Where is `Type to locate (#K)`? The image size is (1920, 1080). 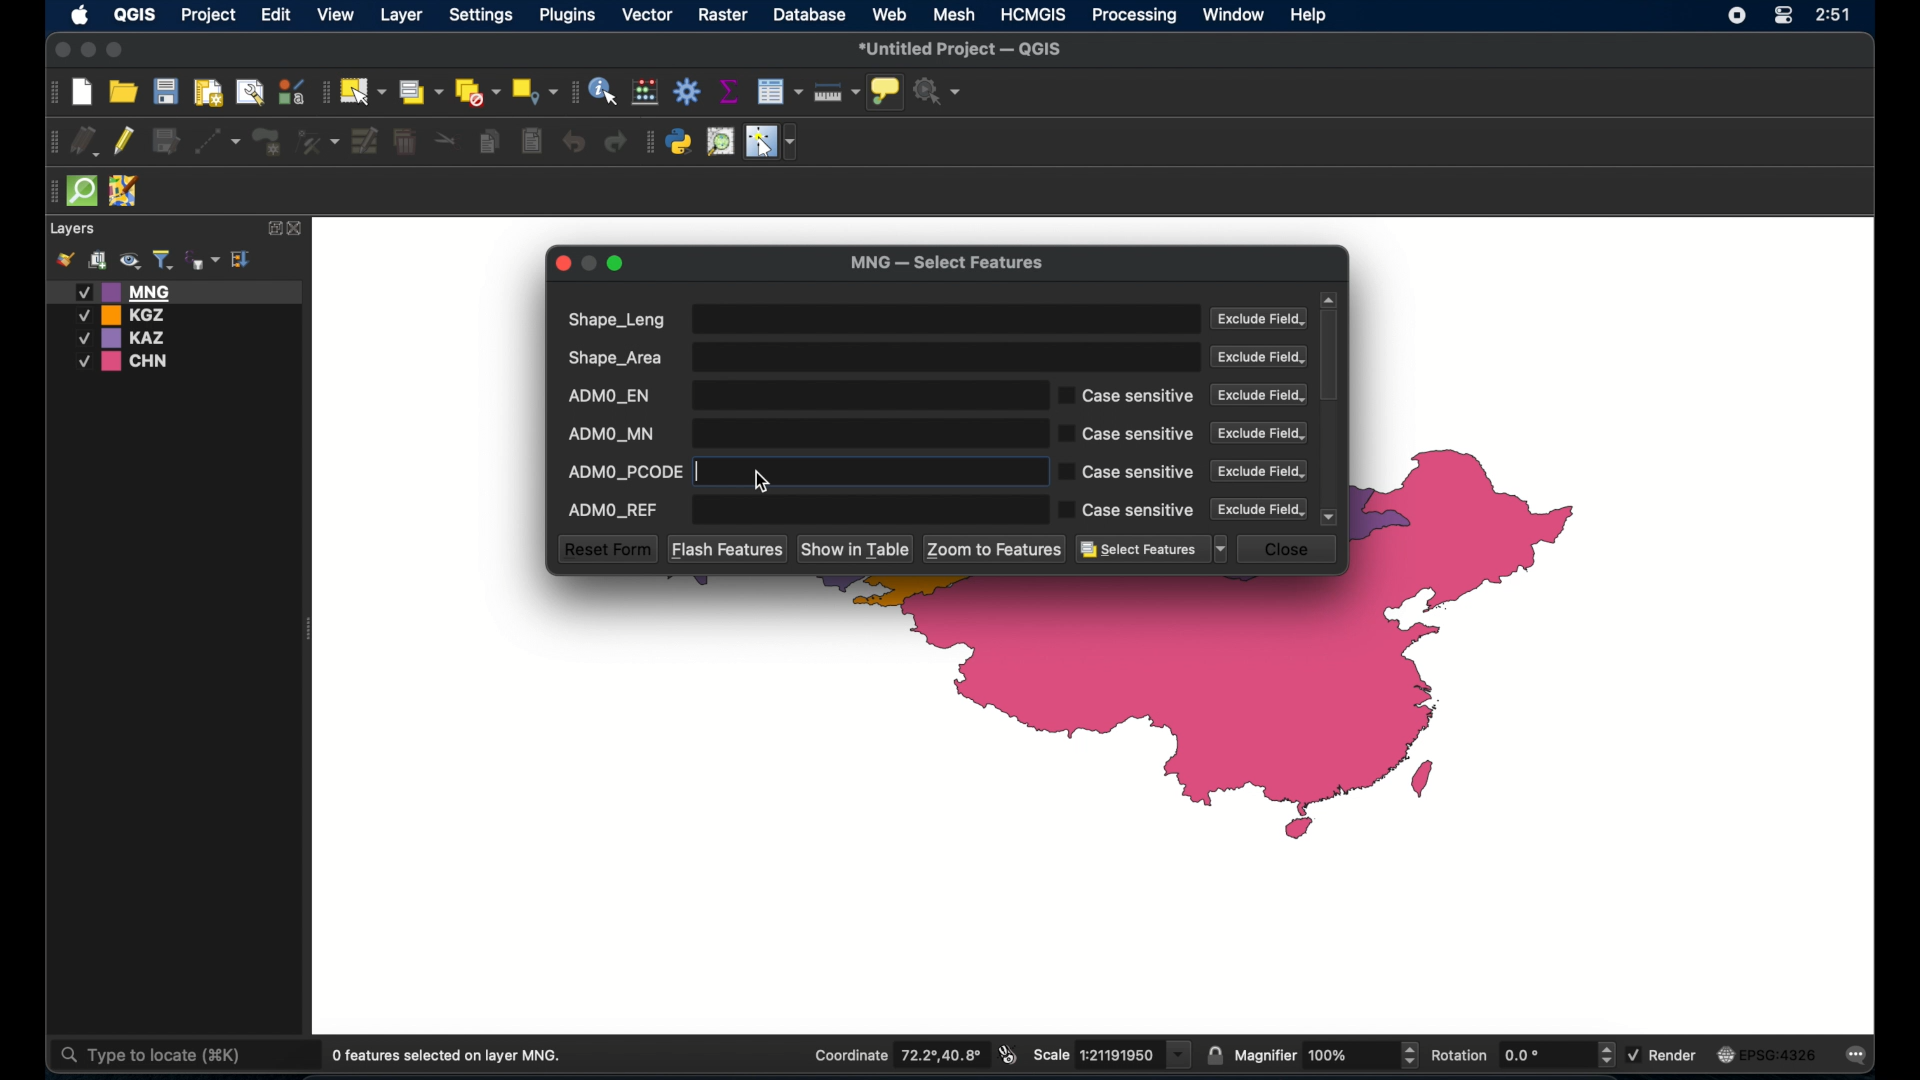 Type to locate (#K) is located at coordinates (167, 1057).